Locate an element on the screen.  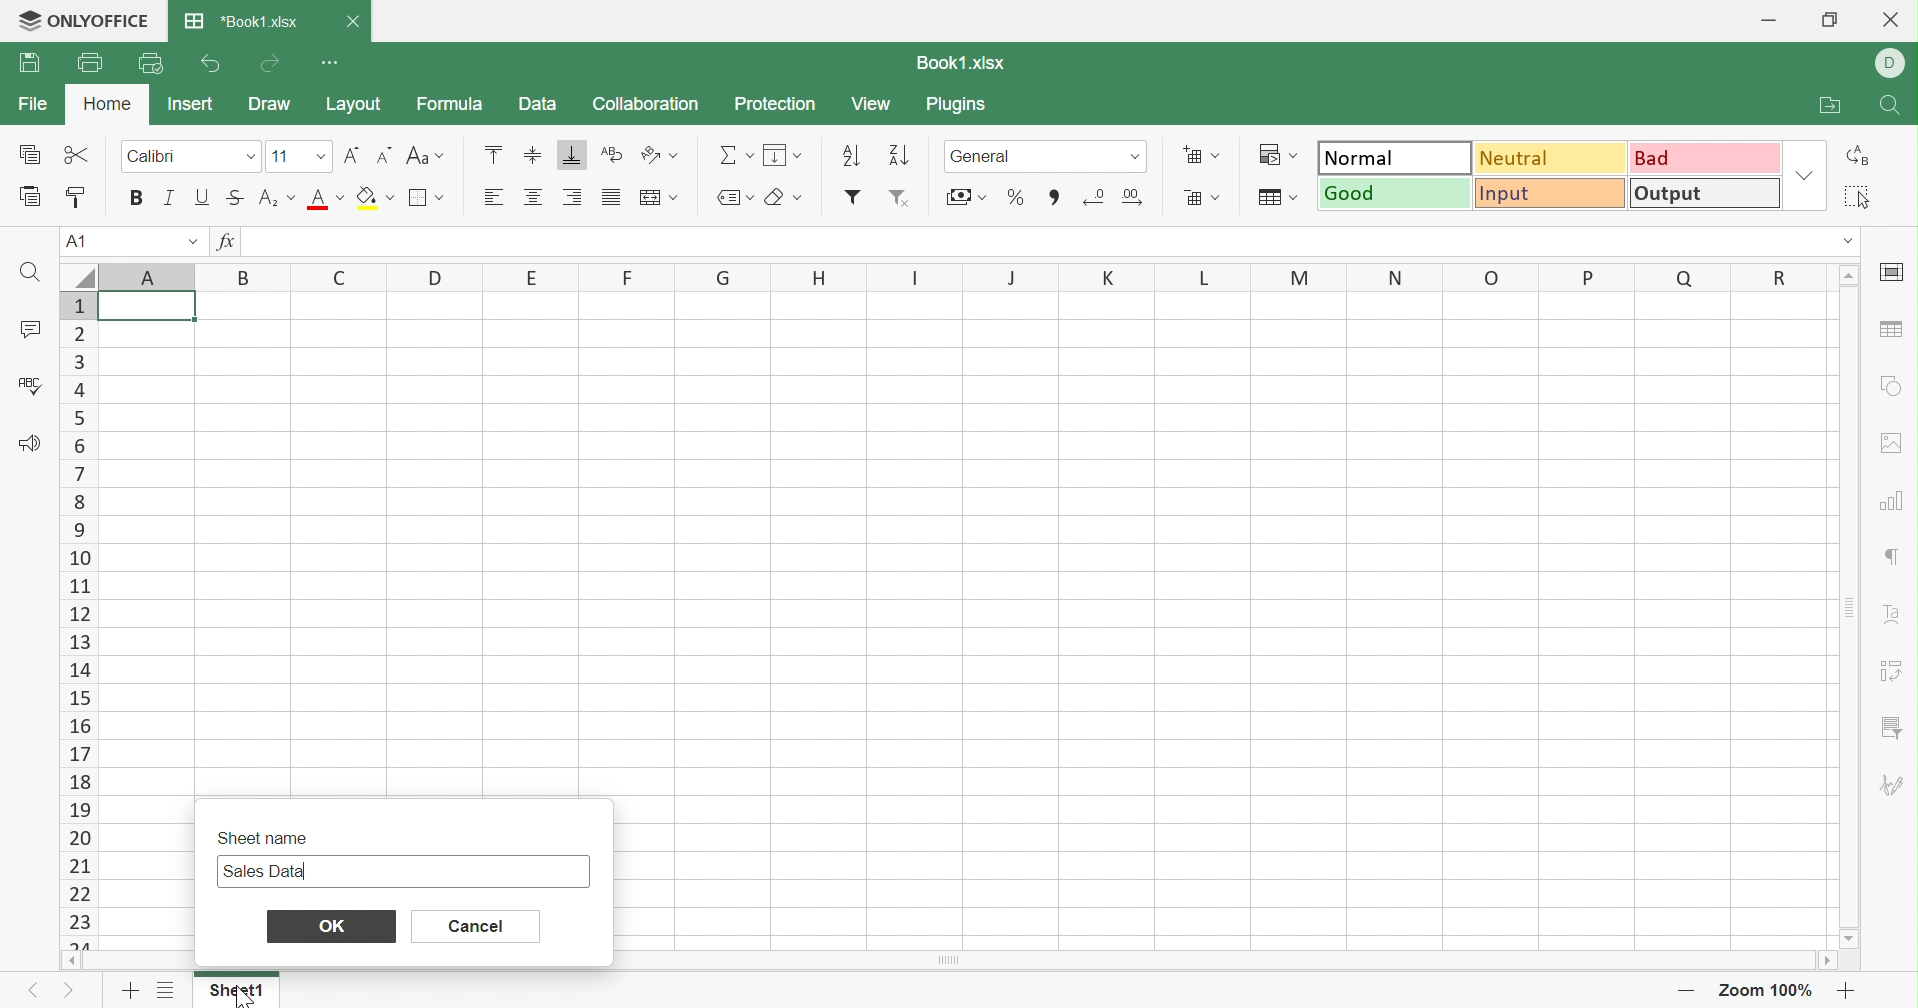
Select all is located at coordinates (1858, 198).